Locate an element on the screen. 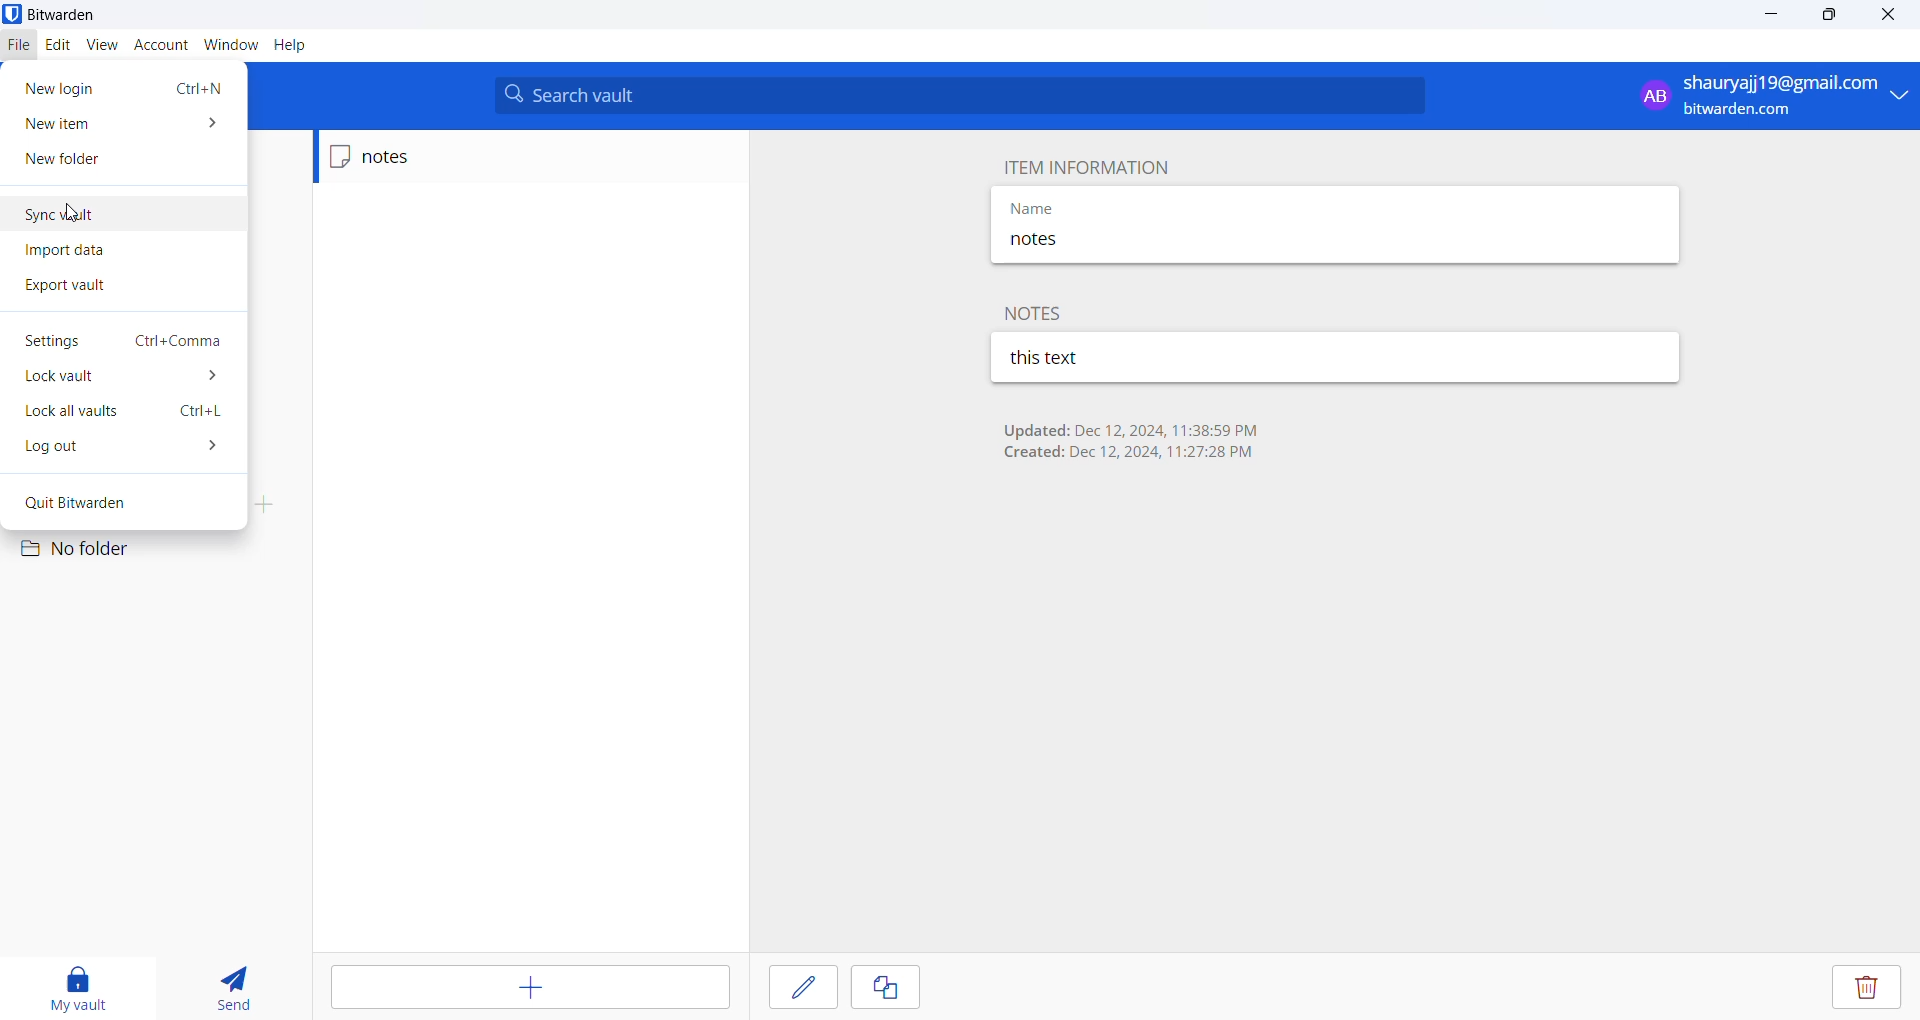 The image size is (1920, 1020). minimize is located at coordinates (1766, 17).